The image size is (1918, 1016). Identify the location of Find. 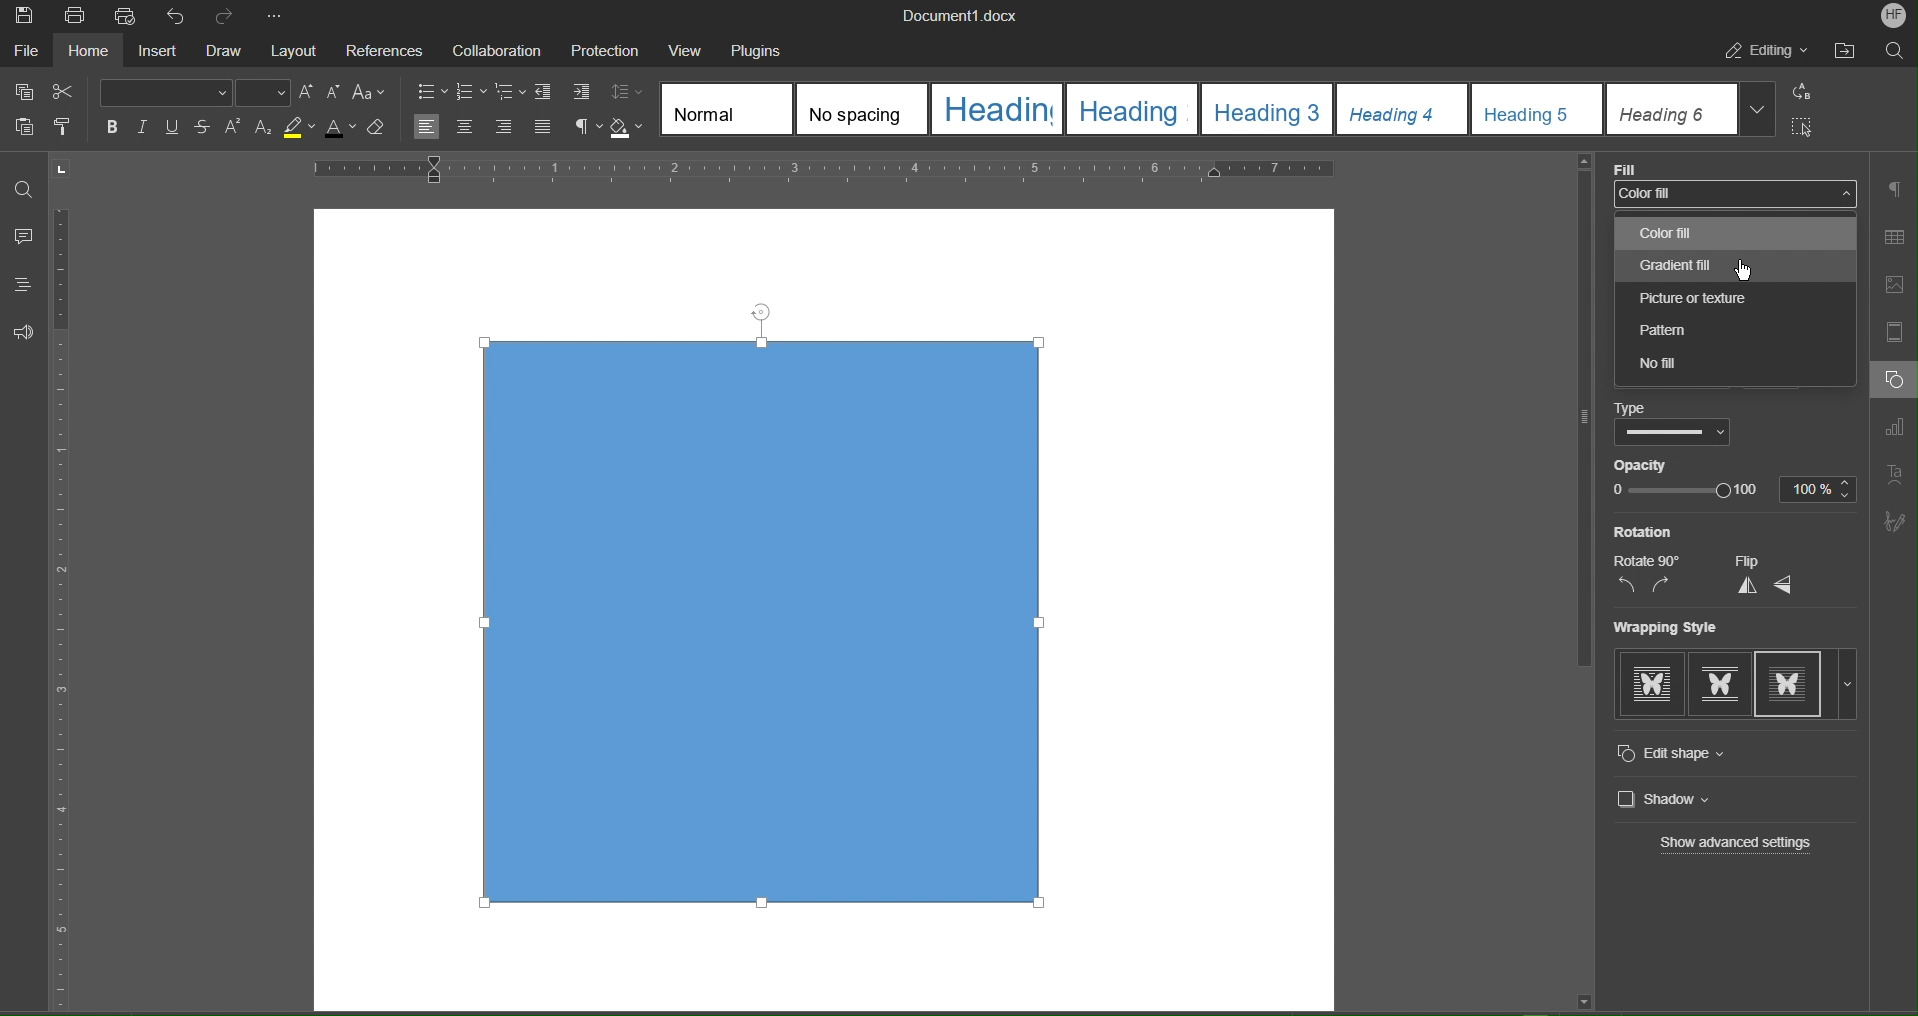
(25, 182).